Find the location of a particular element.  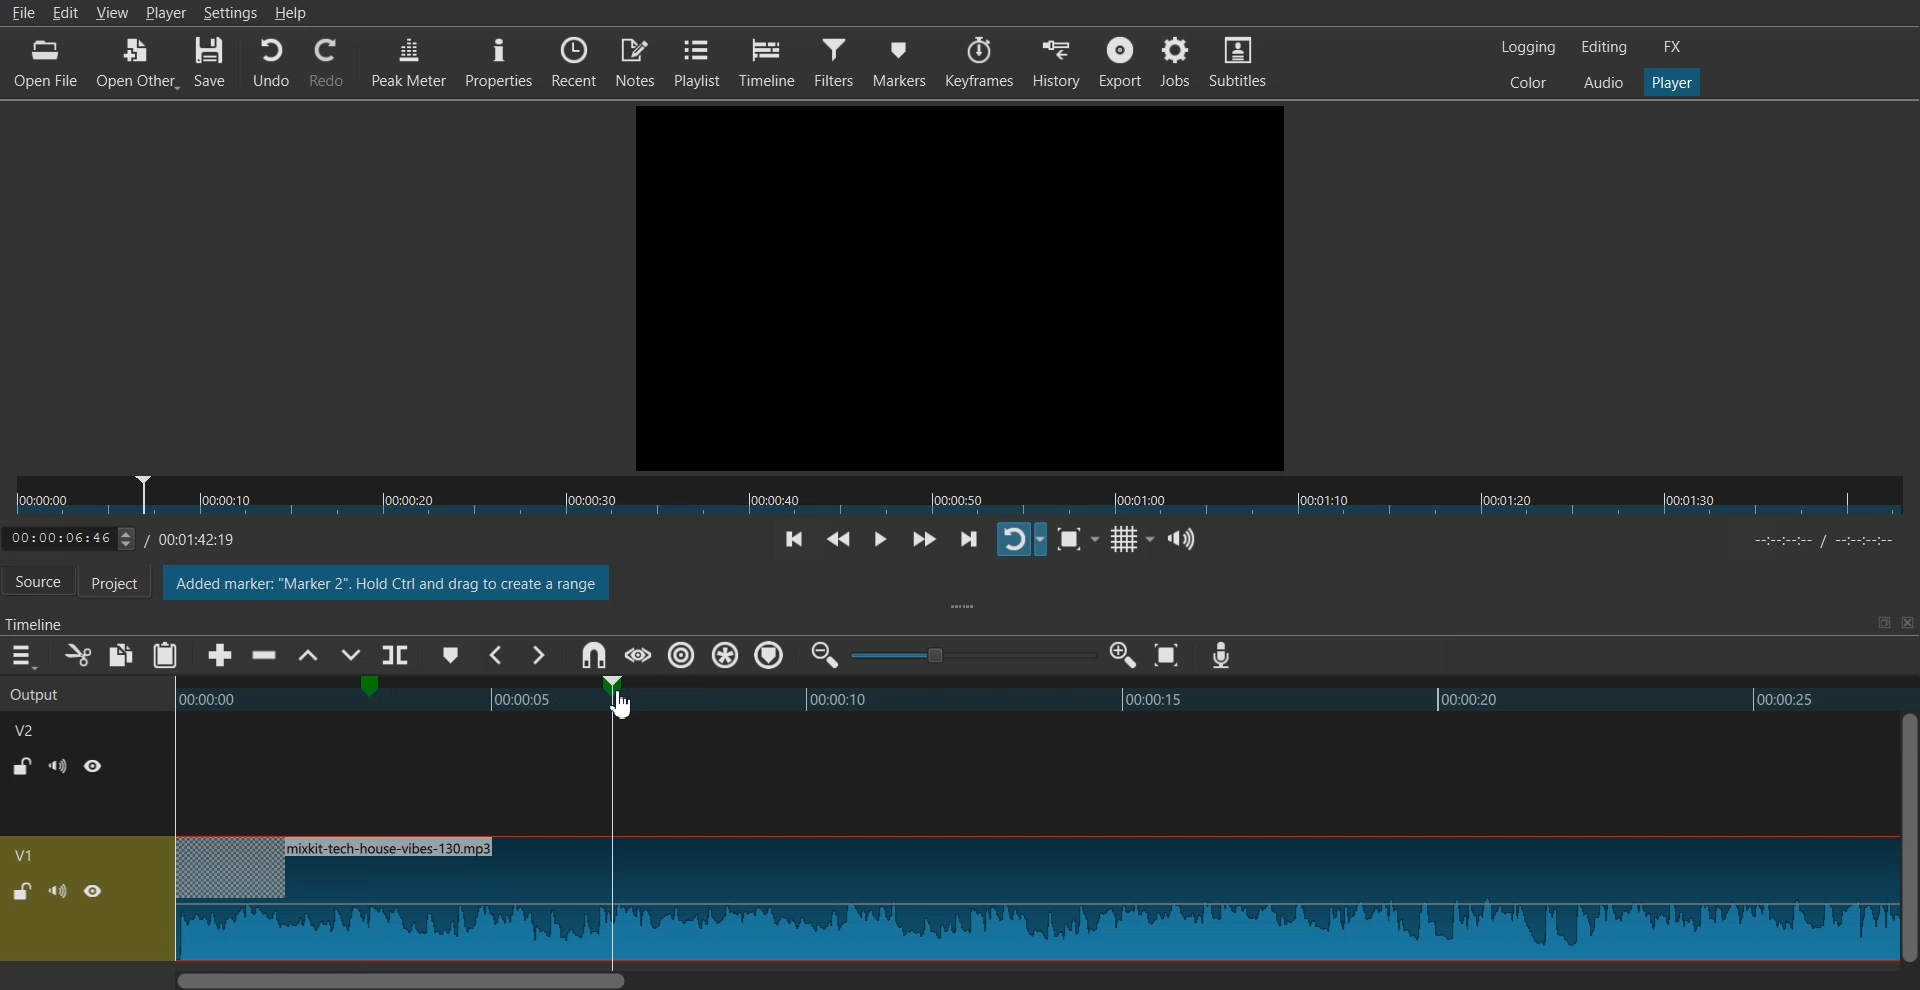

Cut is located at coordinates (78, 655).